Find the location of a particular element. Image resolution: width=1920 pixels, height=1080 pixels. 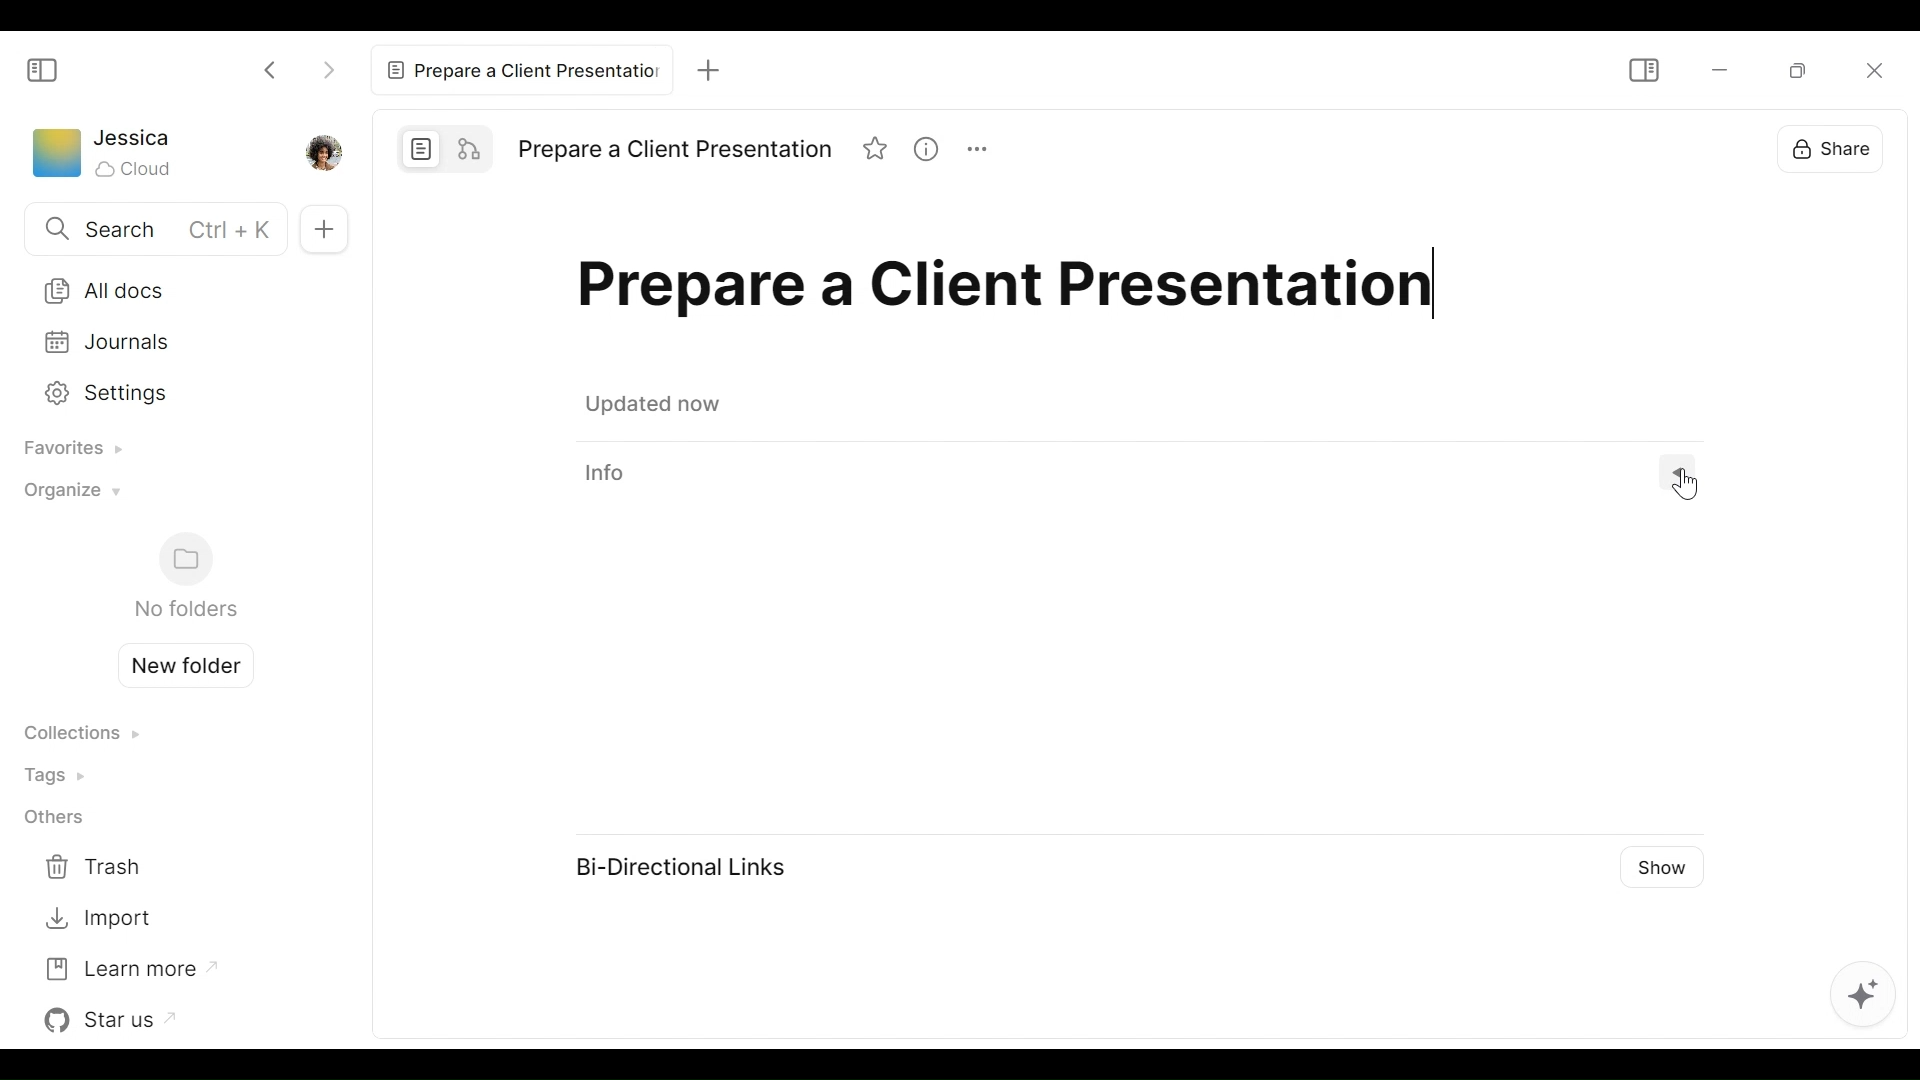

Learn more is located at coordinates (129, 967).